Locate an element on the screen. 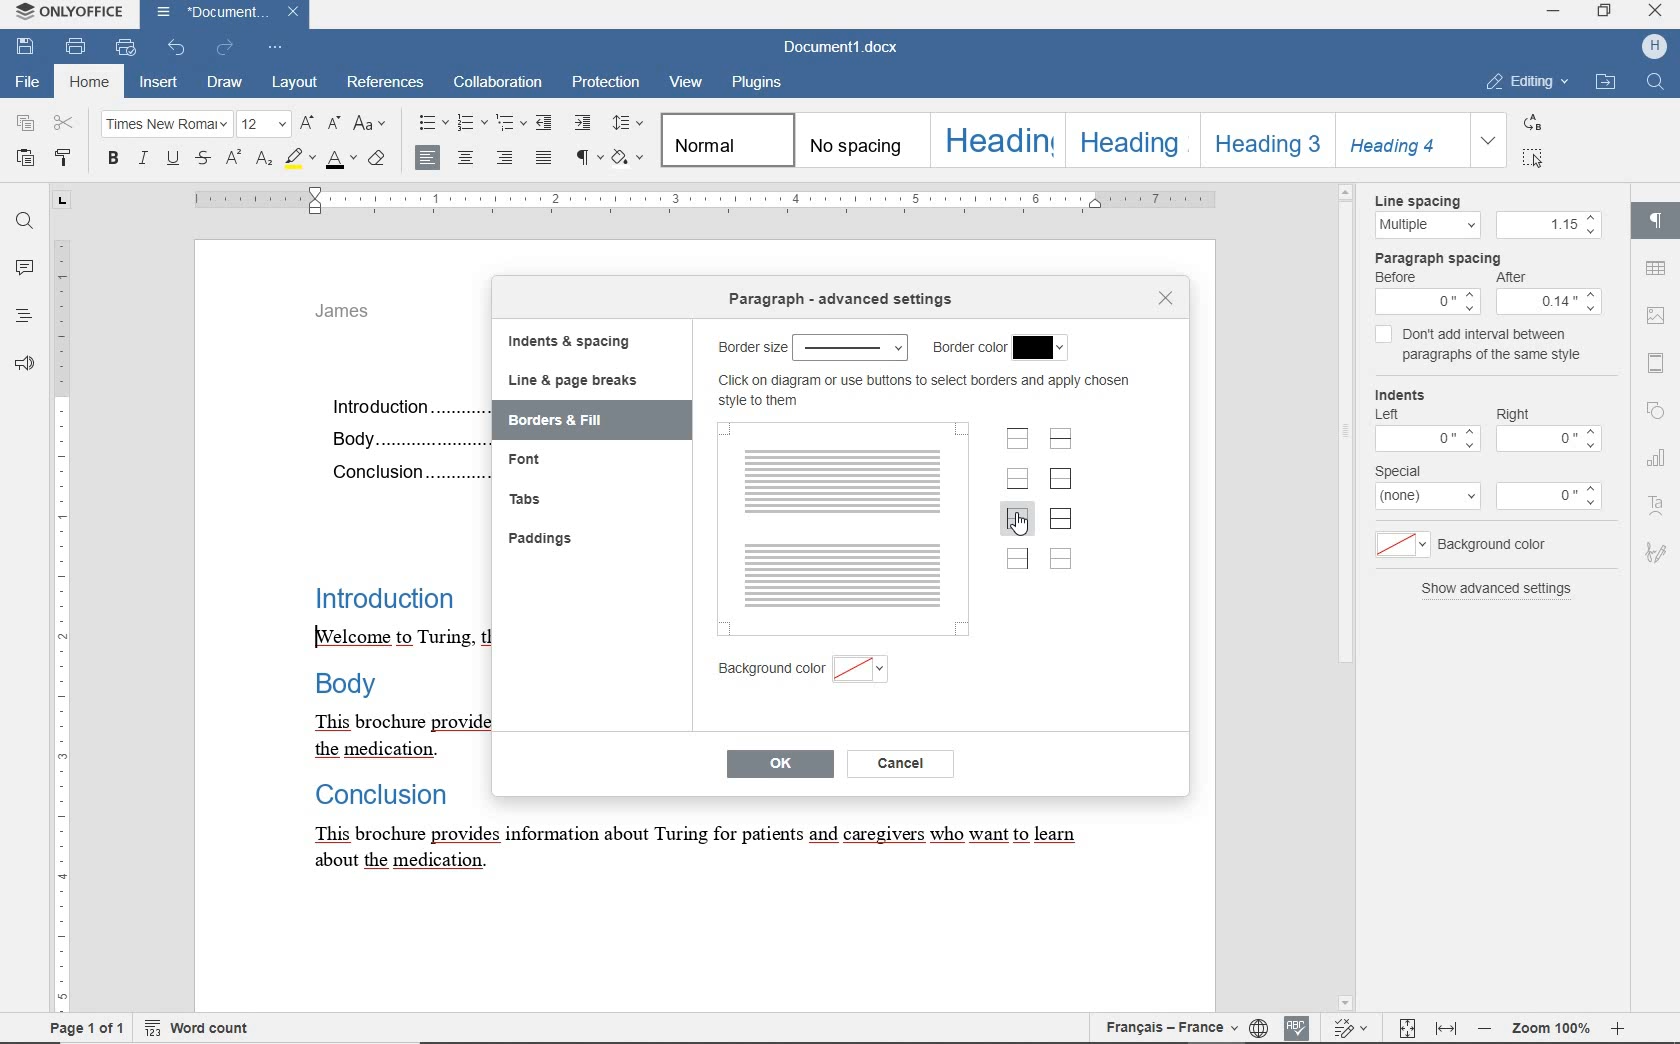 This screenshot has width=1680, height=1044. Word count is located at coordinates (196, 1028).